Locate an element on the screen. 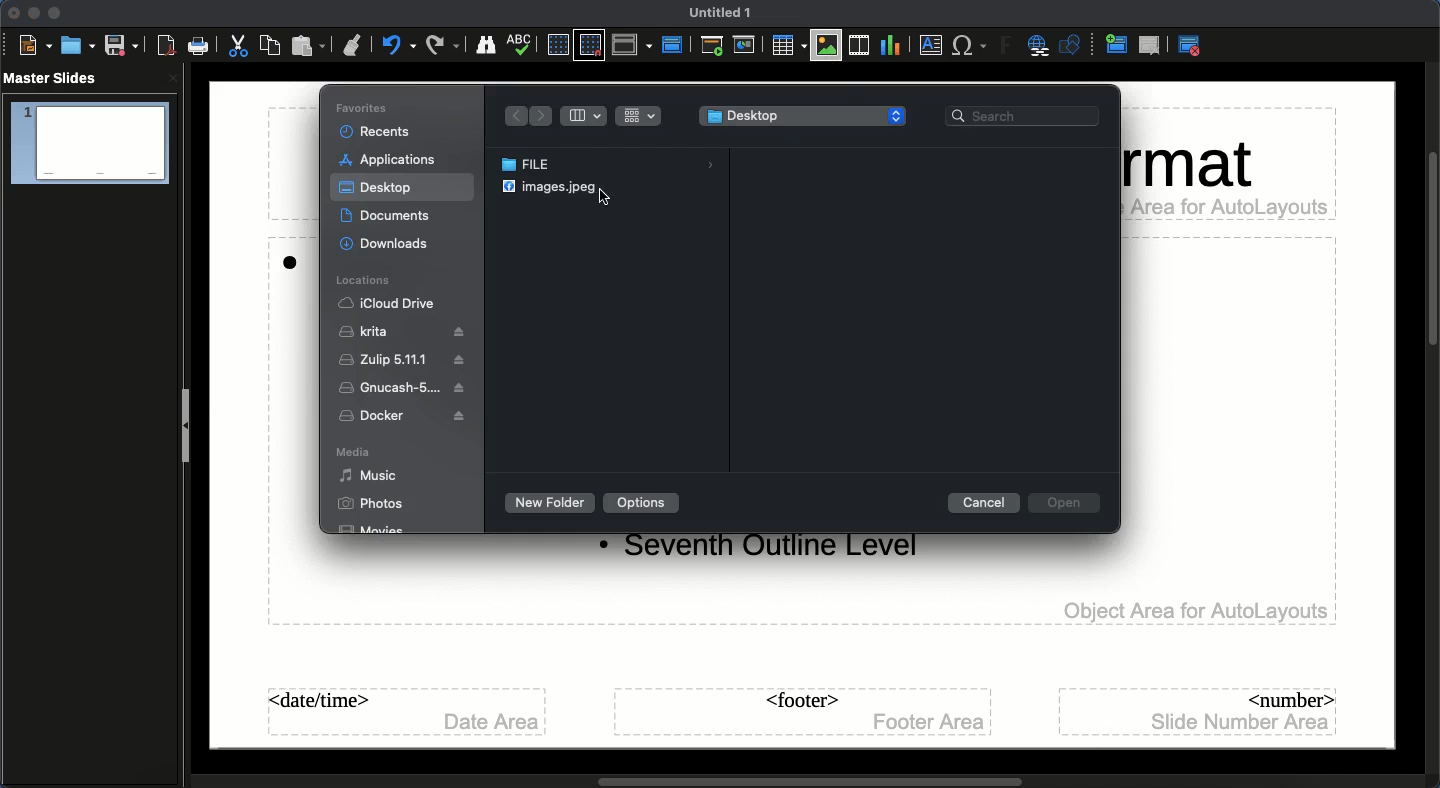 Image resolution: width=1440 pixels, height=788 pixels. Current slide is located at coordinates (746, 48).